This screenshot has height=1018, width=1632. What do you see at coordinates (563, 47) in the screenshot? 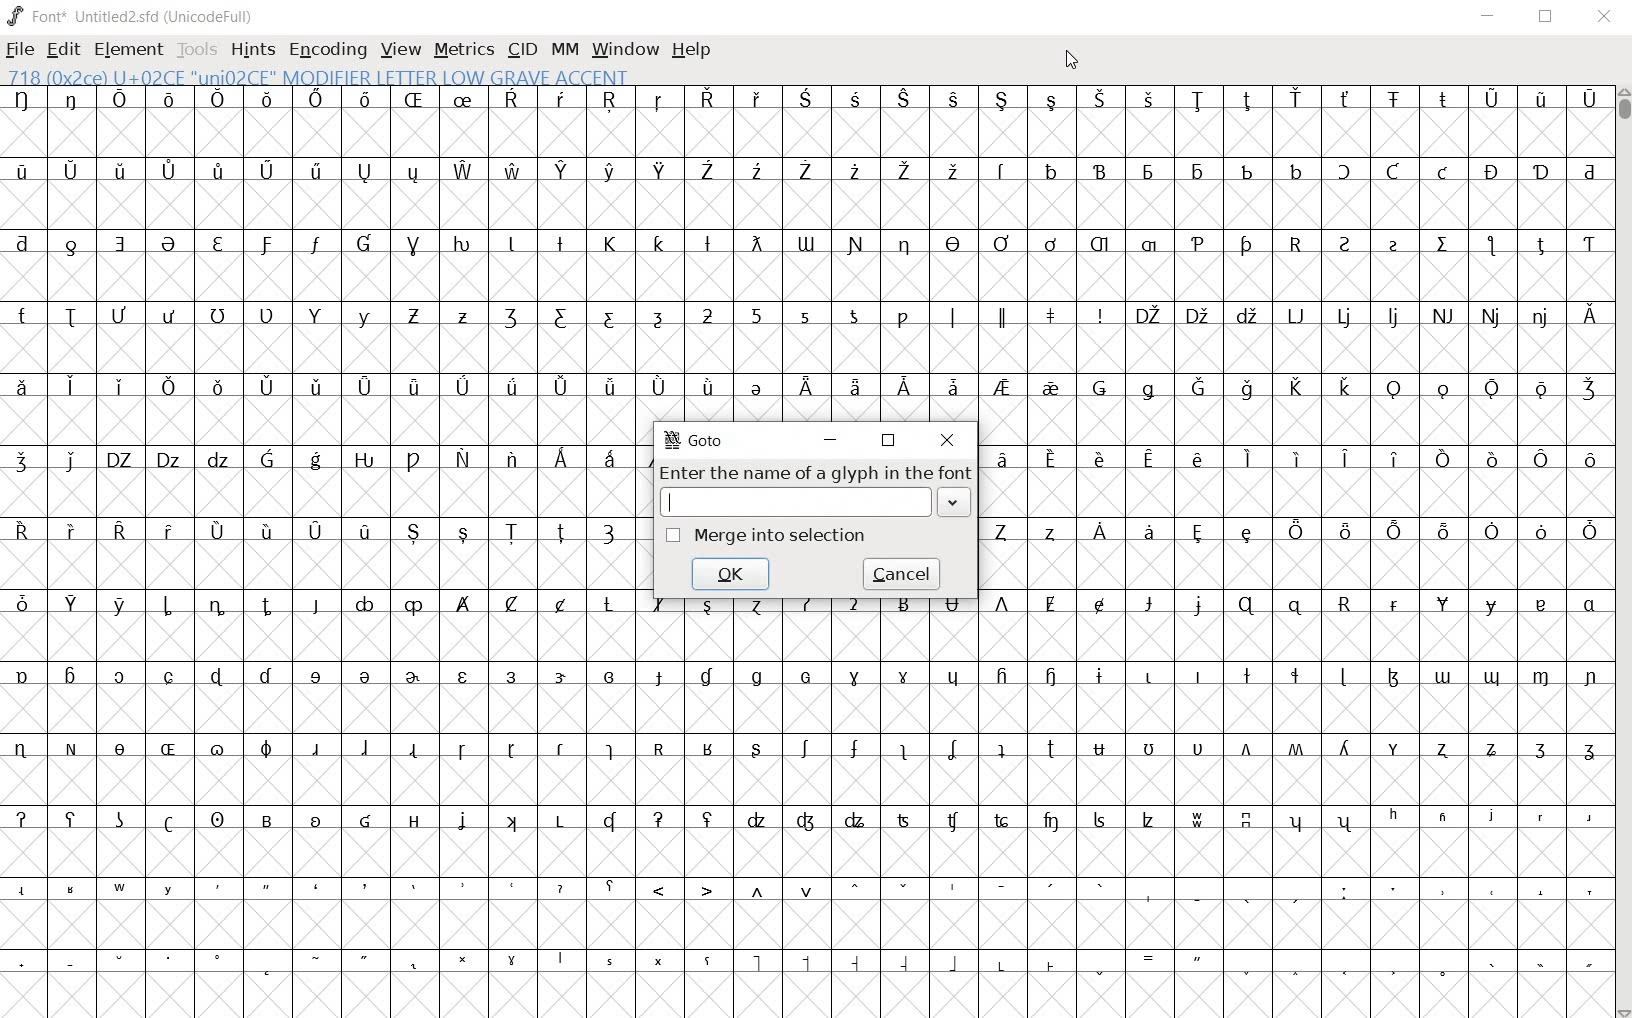
I see `mm` at bounding box center [563, 47].